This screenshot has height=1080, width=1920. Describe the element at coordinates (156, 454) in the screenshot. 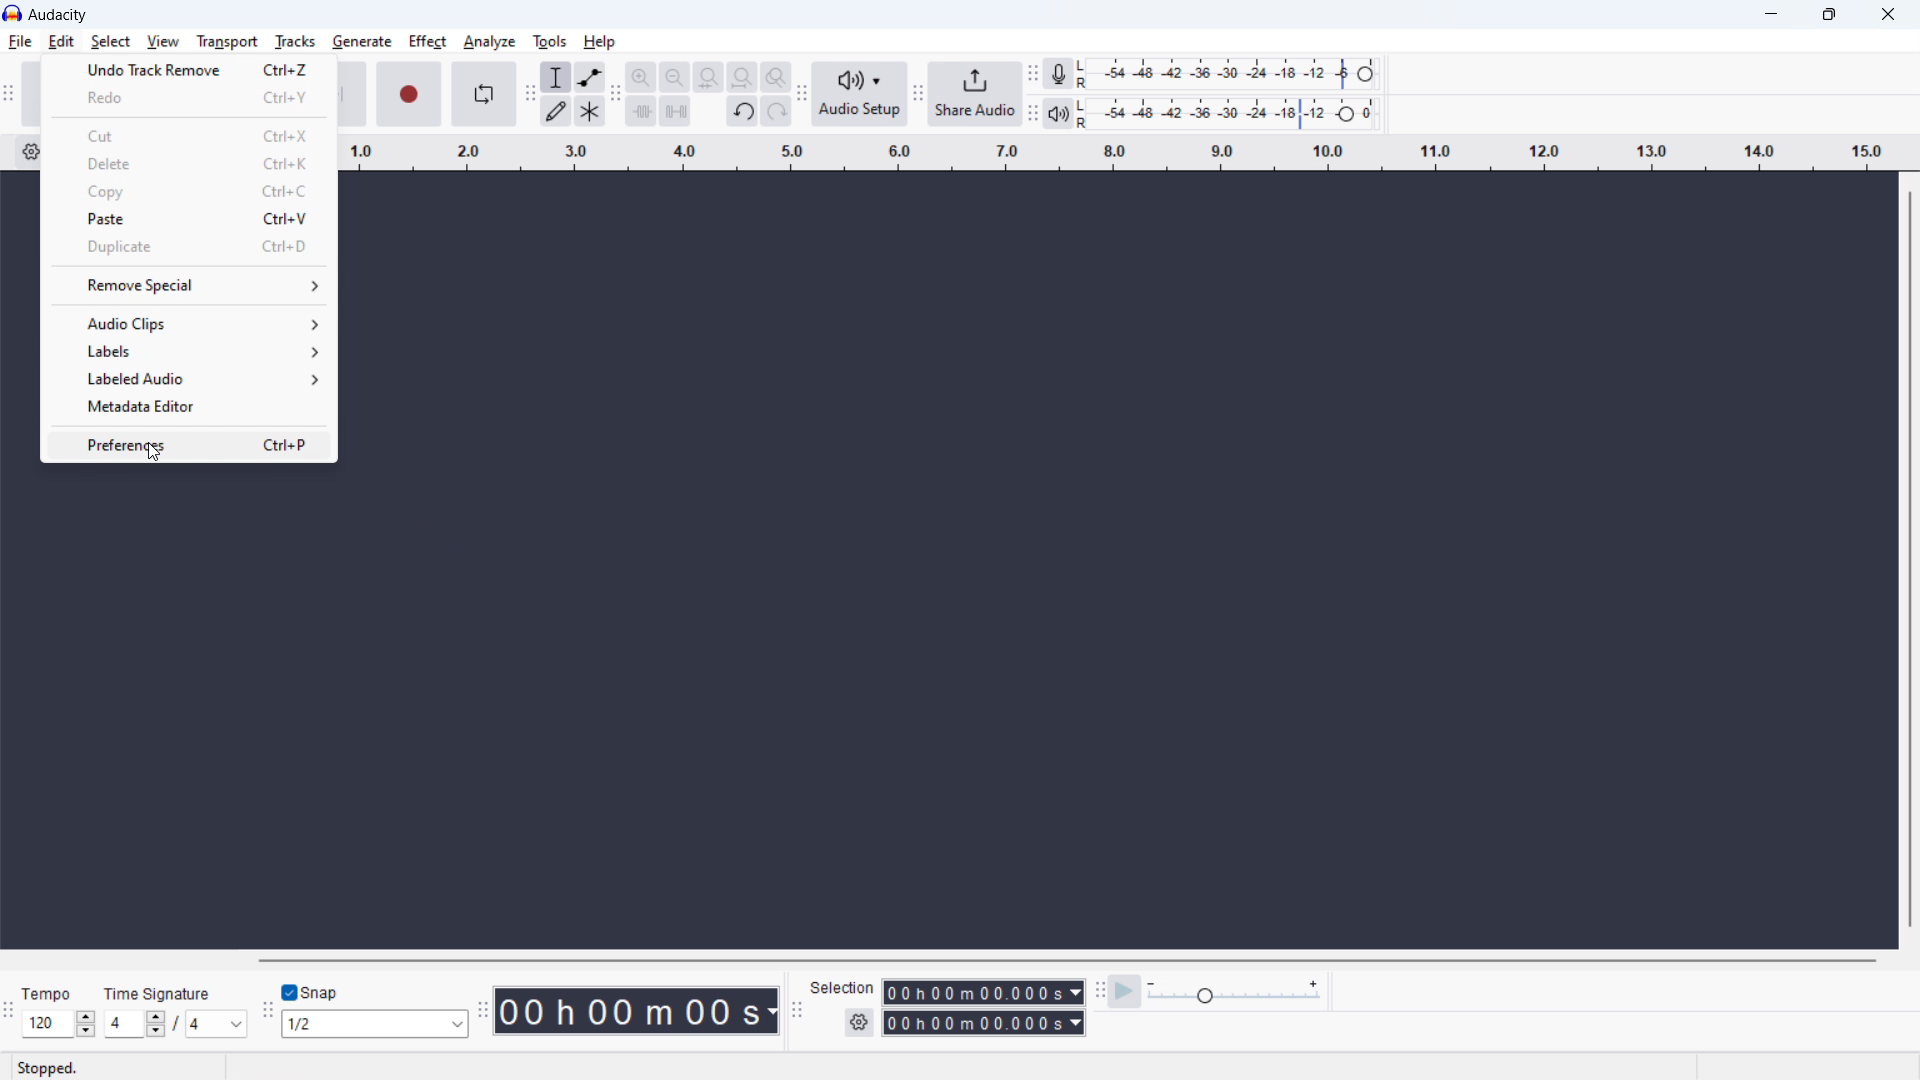

I see `cursor` at that location.